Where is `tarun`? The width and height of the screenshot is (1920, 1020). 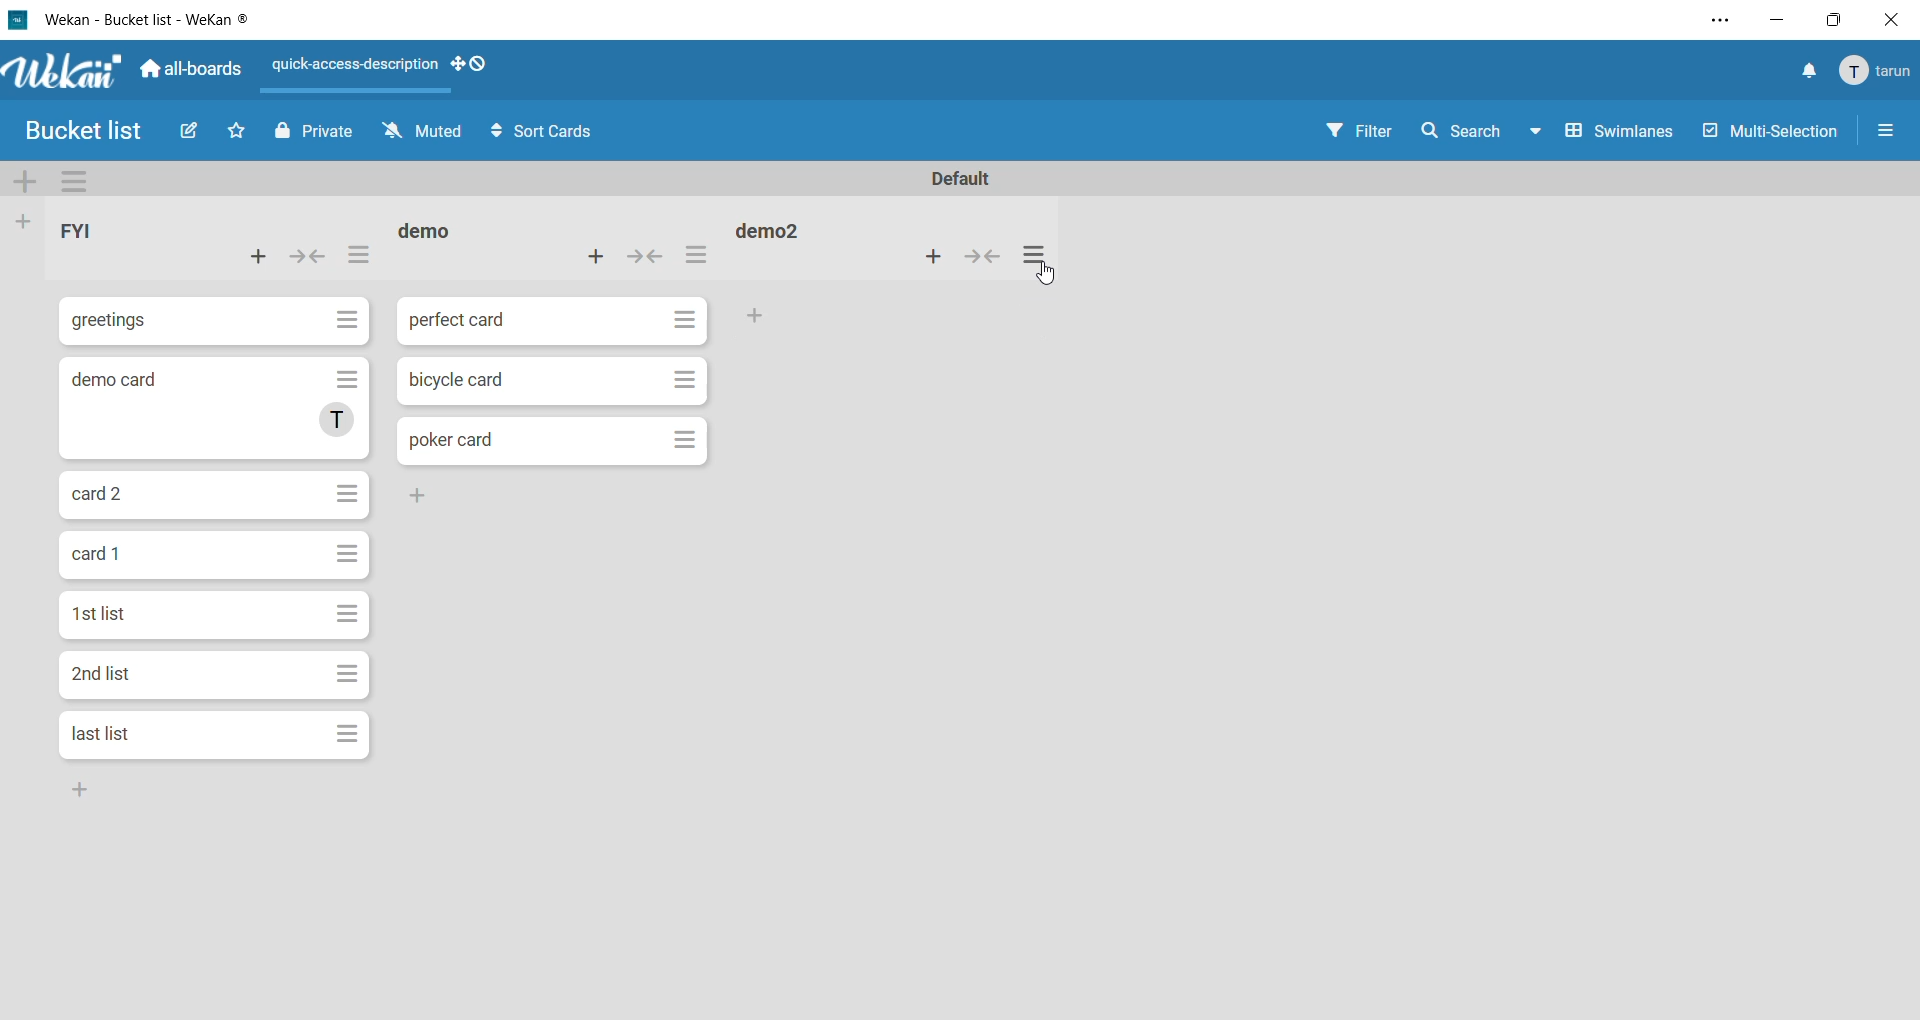
tarun is located at coordinates (1876, 69).